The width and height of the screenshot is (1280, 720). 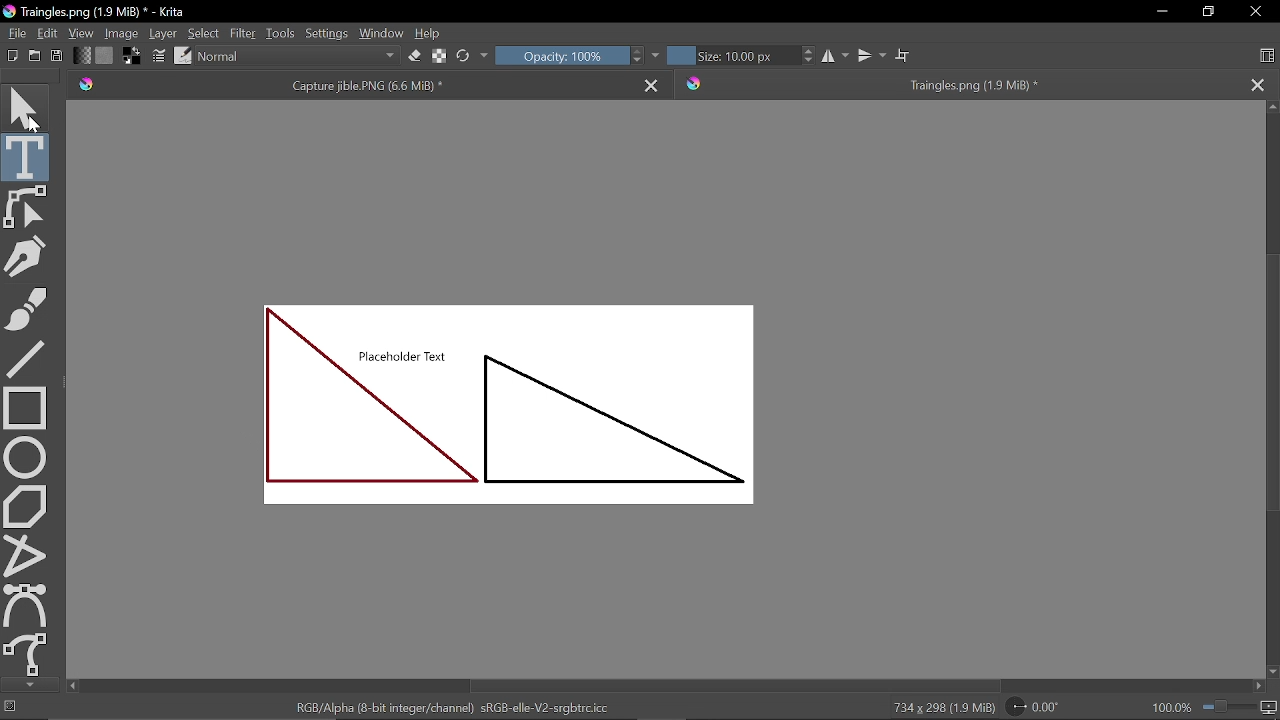 I want to click on Edit shapes tool, so click(x=28, y=209).